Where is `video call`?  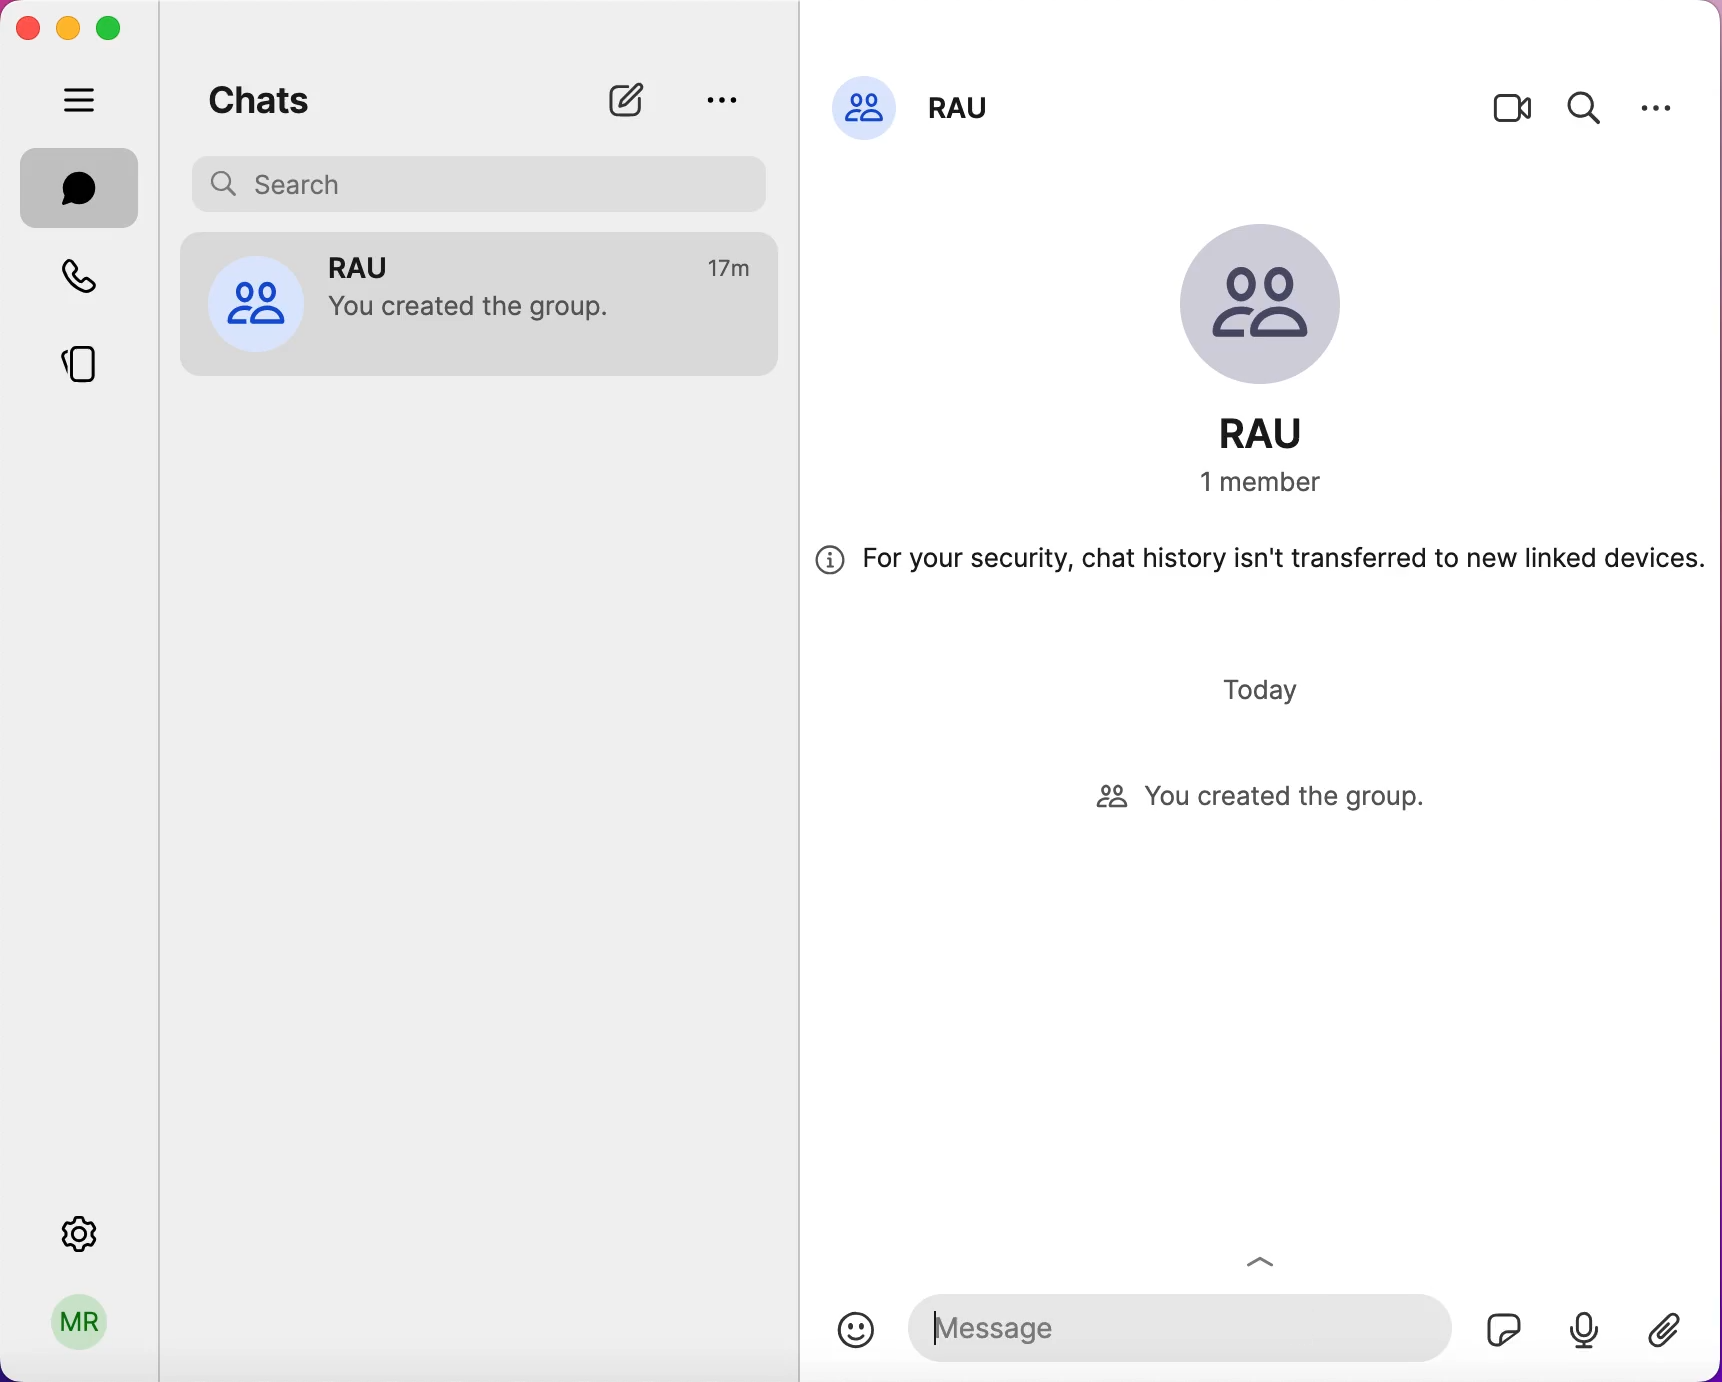
video call is located at coordinates (1513, 113).